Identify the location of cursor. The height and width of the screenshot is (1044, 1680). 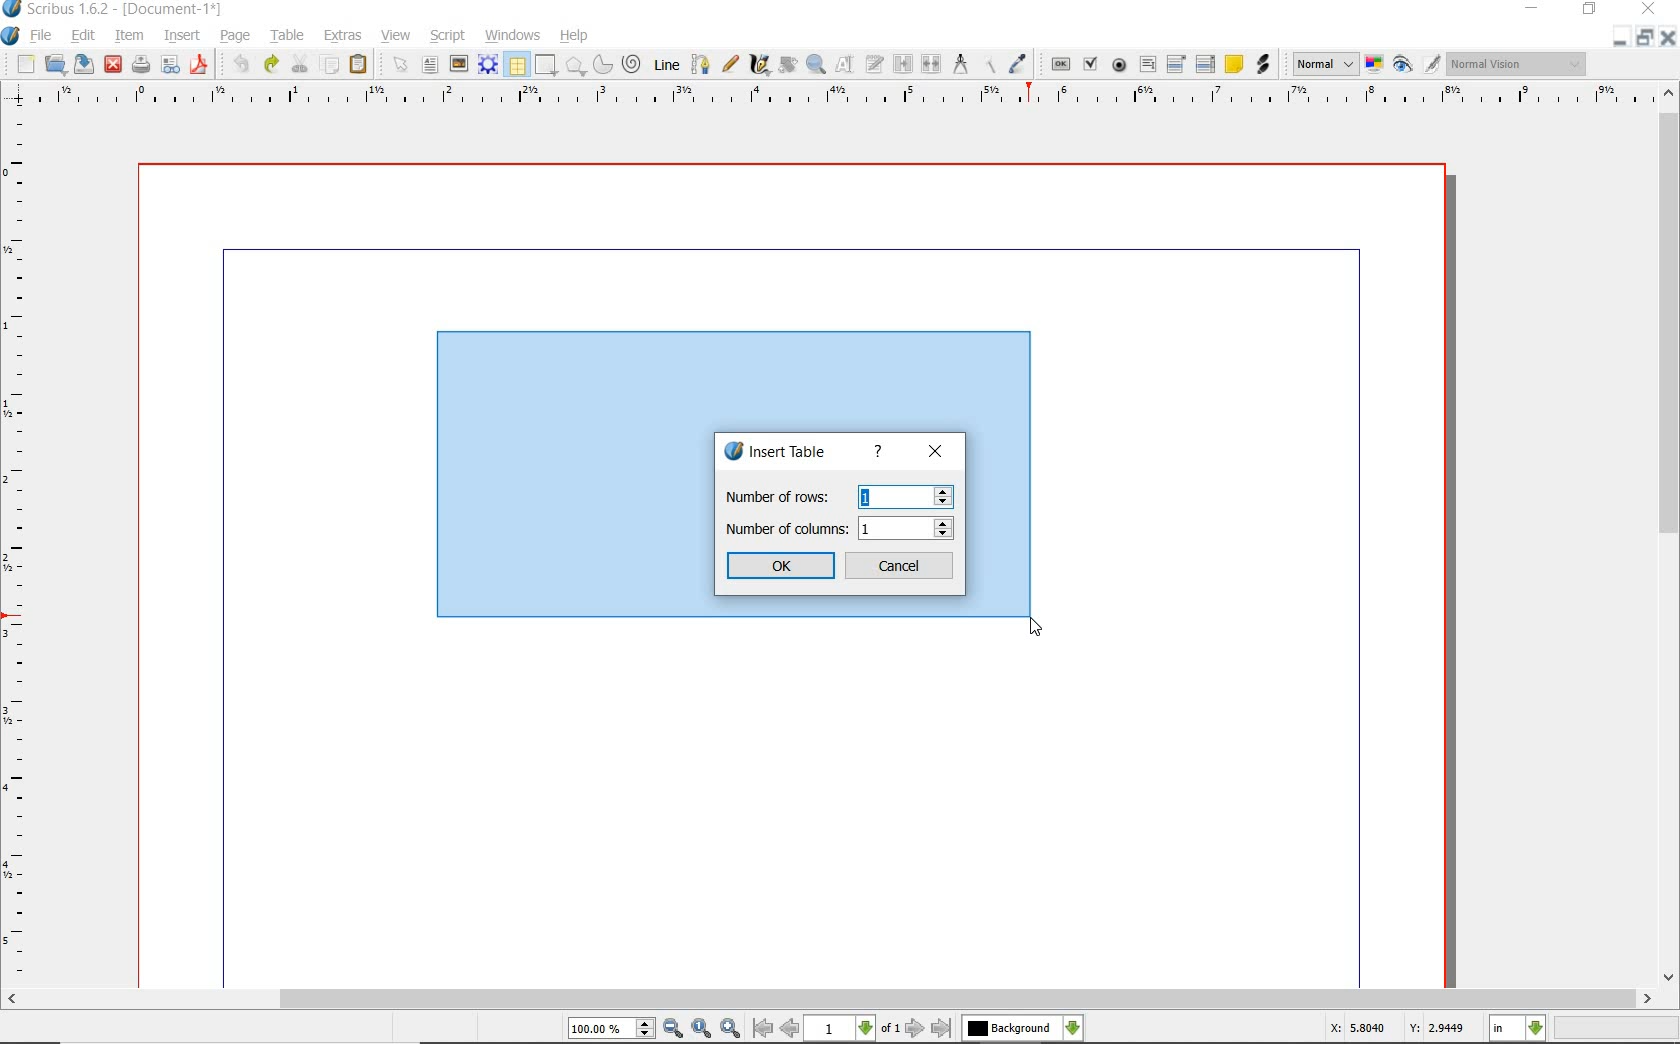
(1035, 628).